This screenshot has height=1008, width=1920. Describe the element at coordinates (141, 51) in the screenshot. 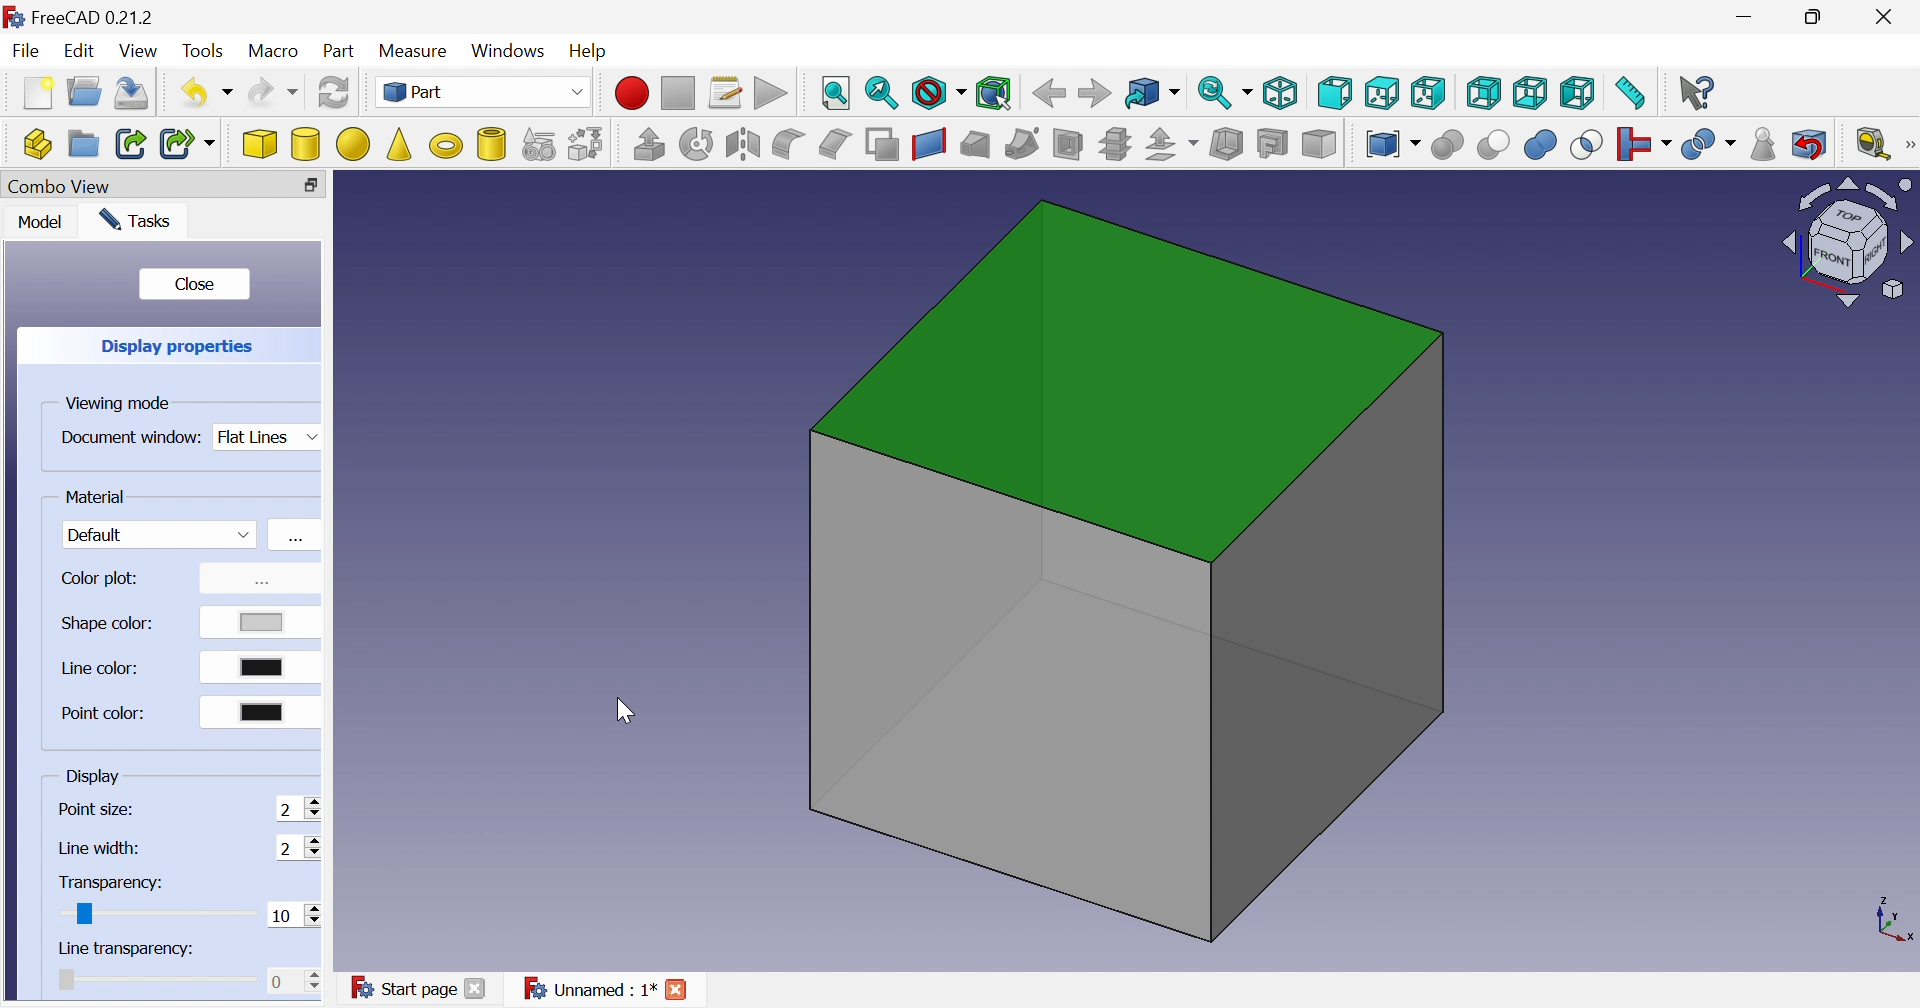

I see `View` at that location.